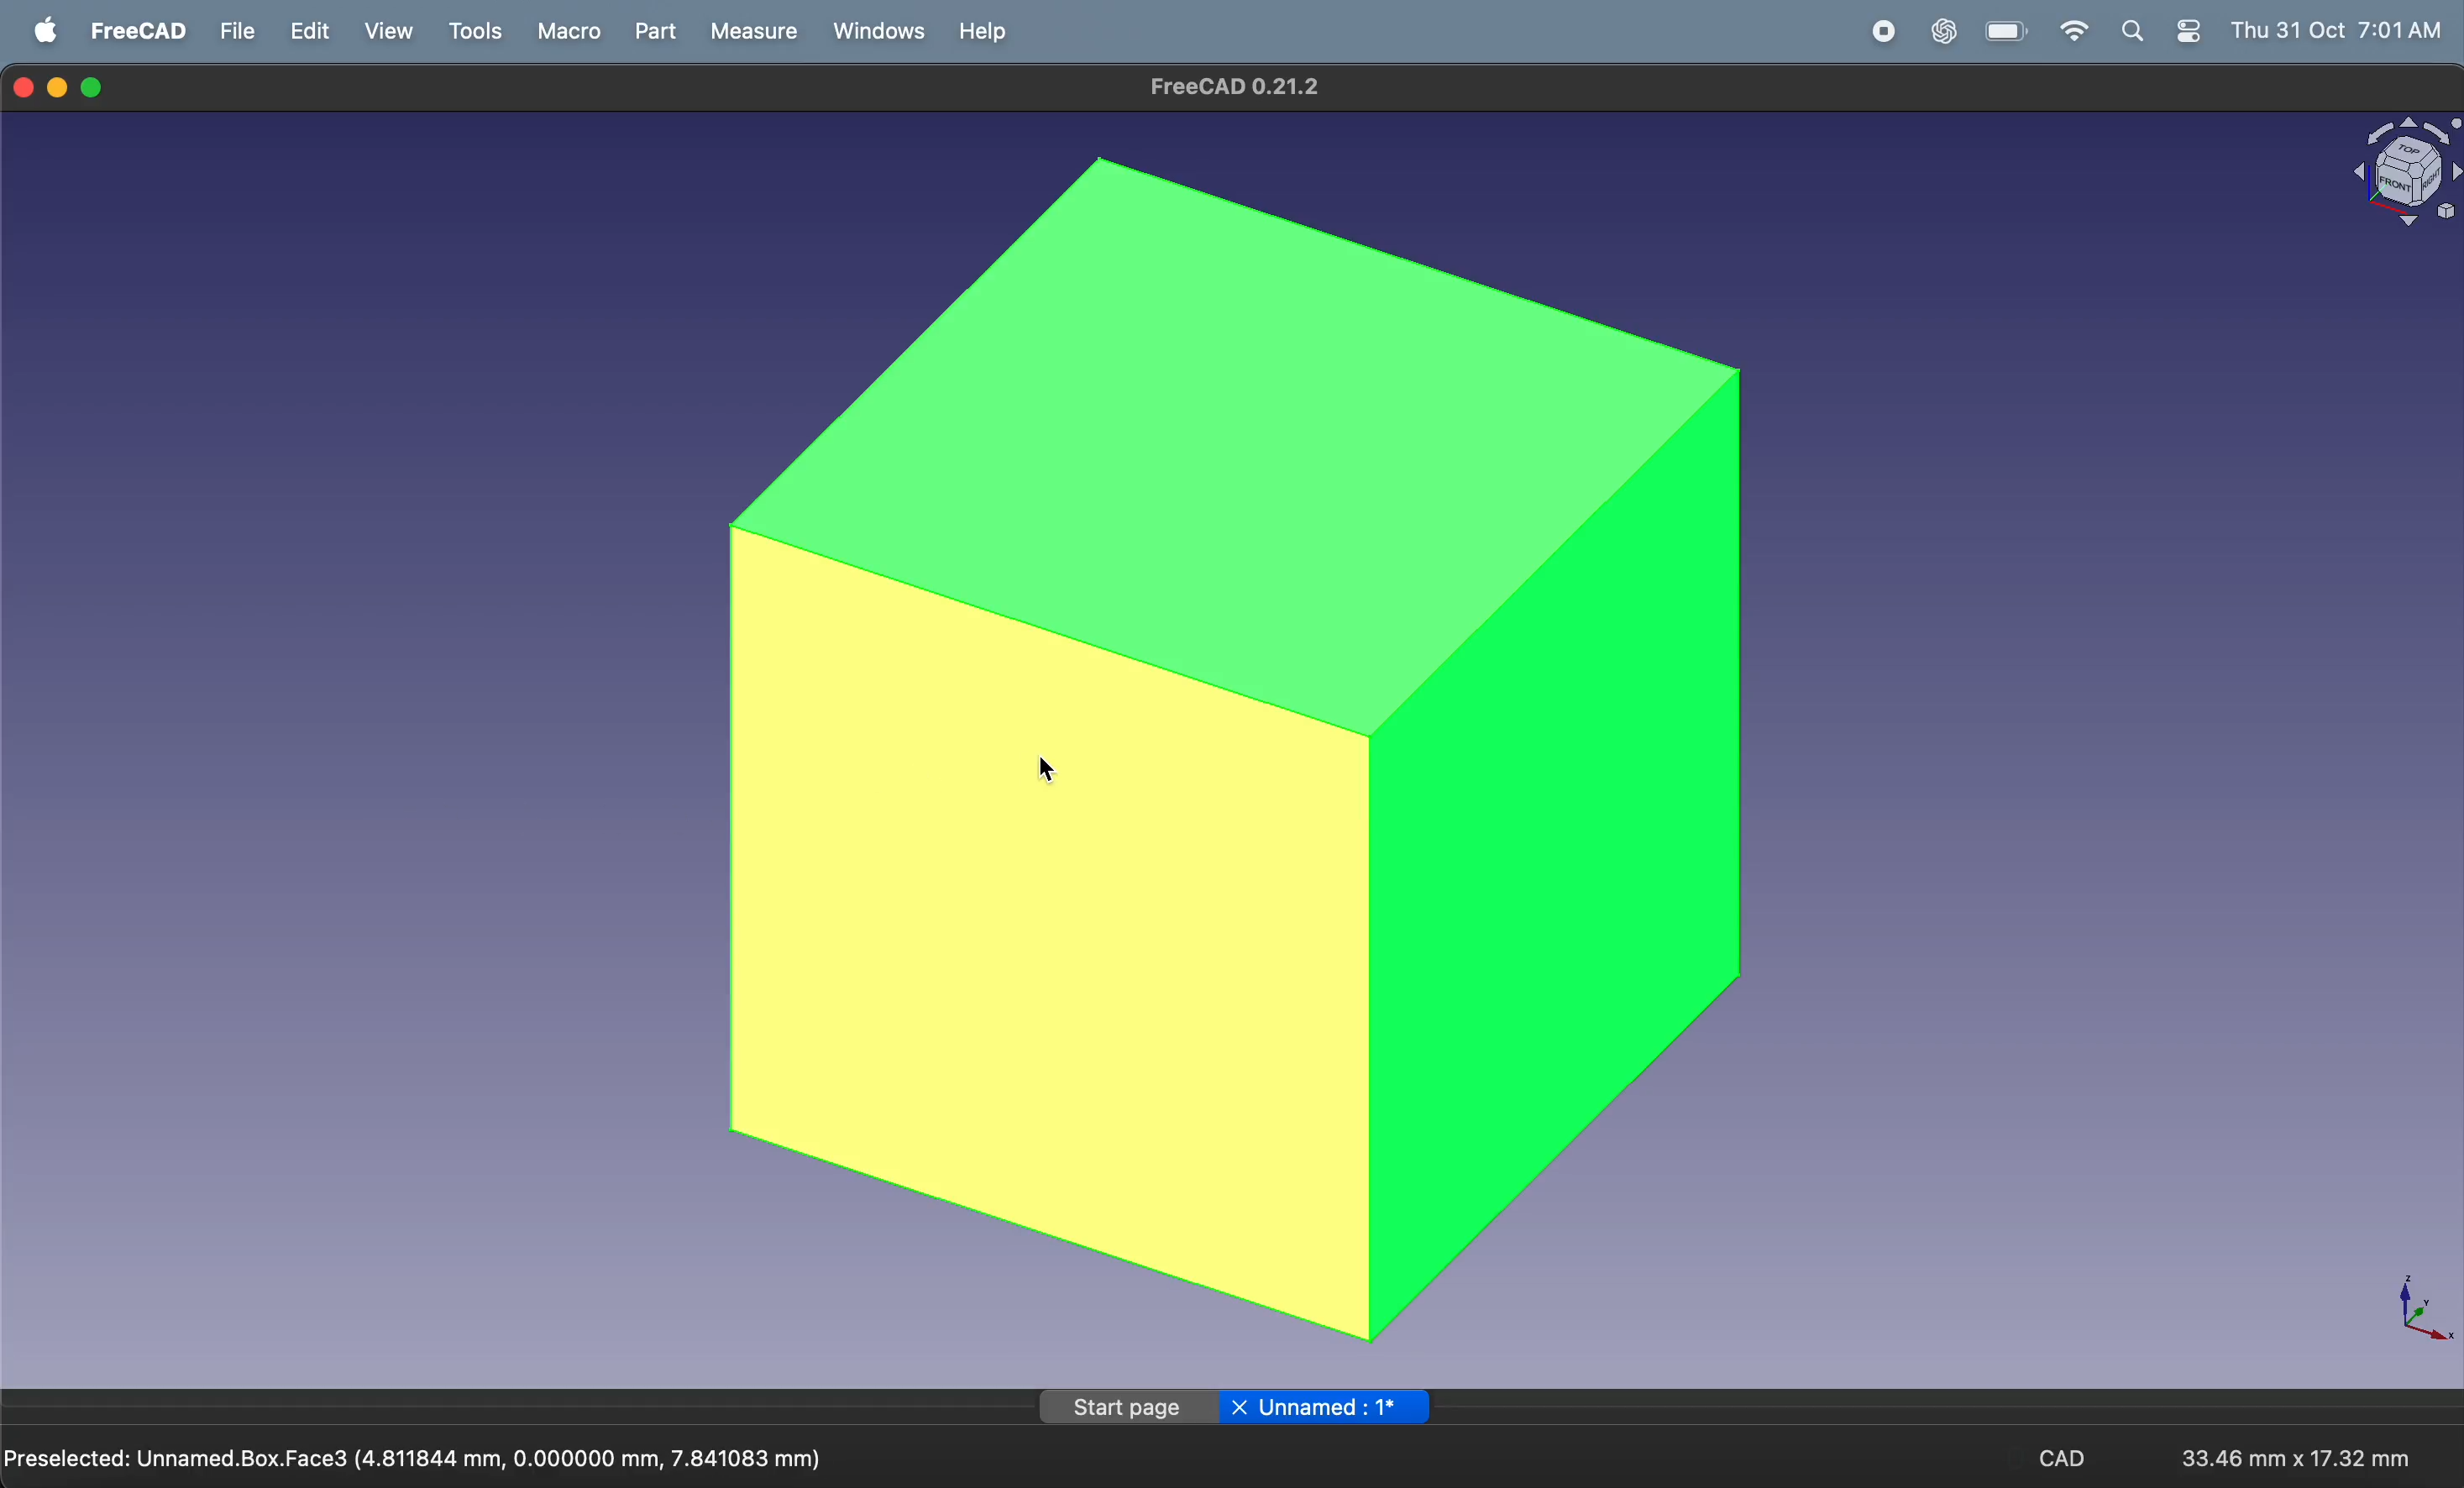 This screenshot has width=2464, height=1488. What do you see at coordinates (2163, 32) in the screenshot?
I see `apple widgets` at bounding box center [2163, 32].